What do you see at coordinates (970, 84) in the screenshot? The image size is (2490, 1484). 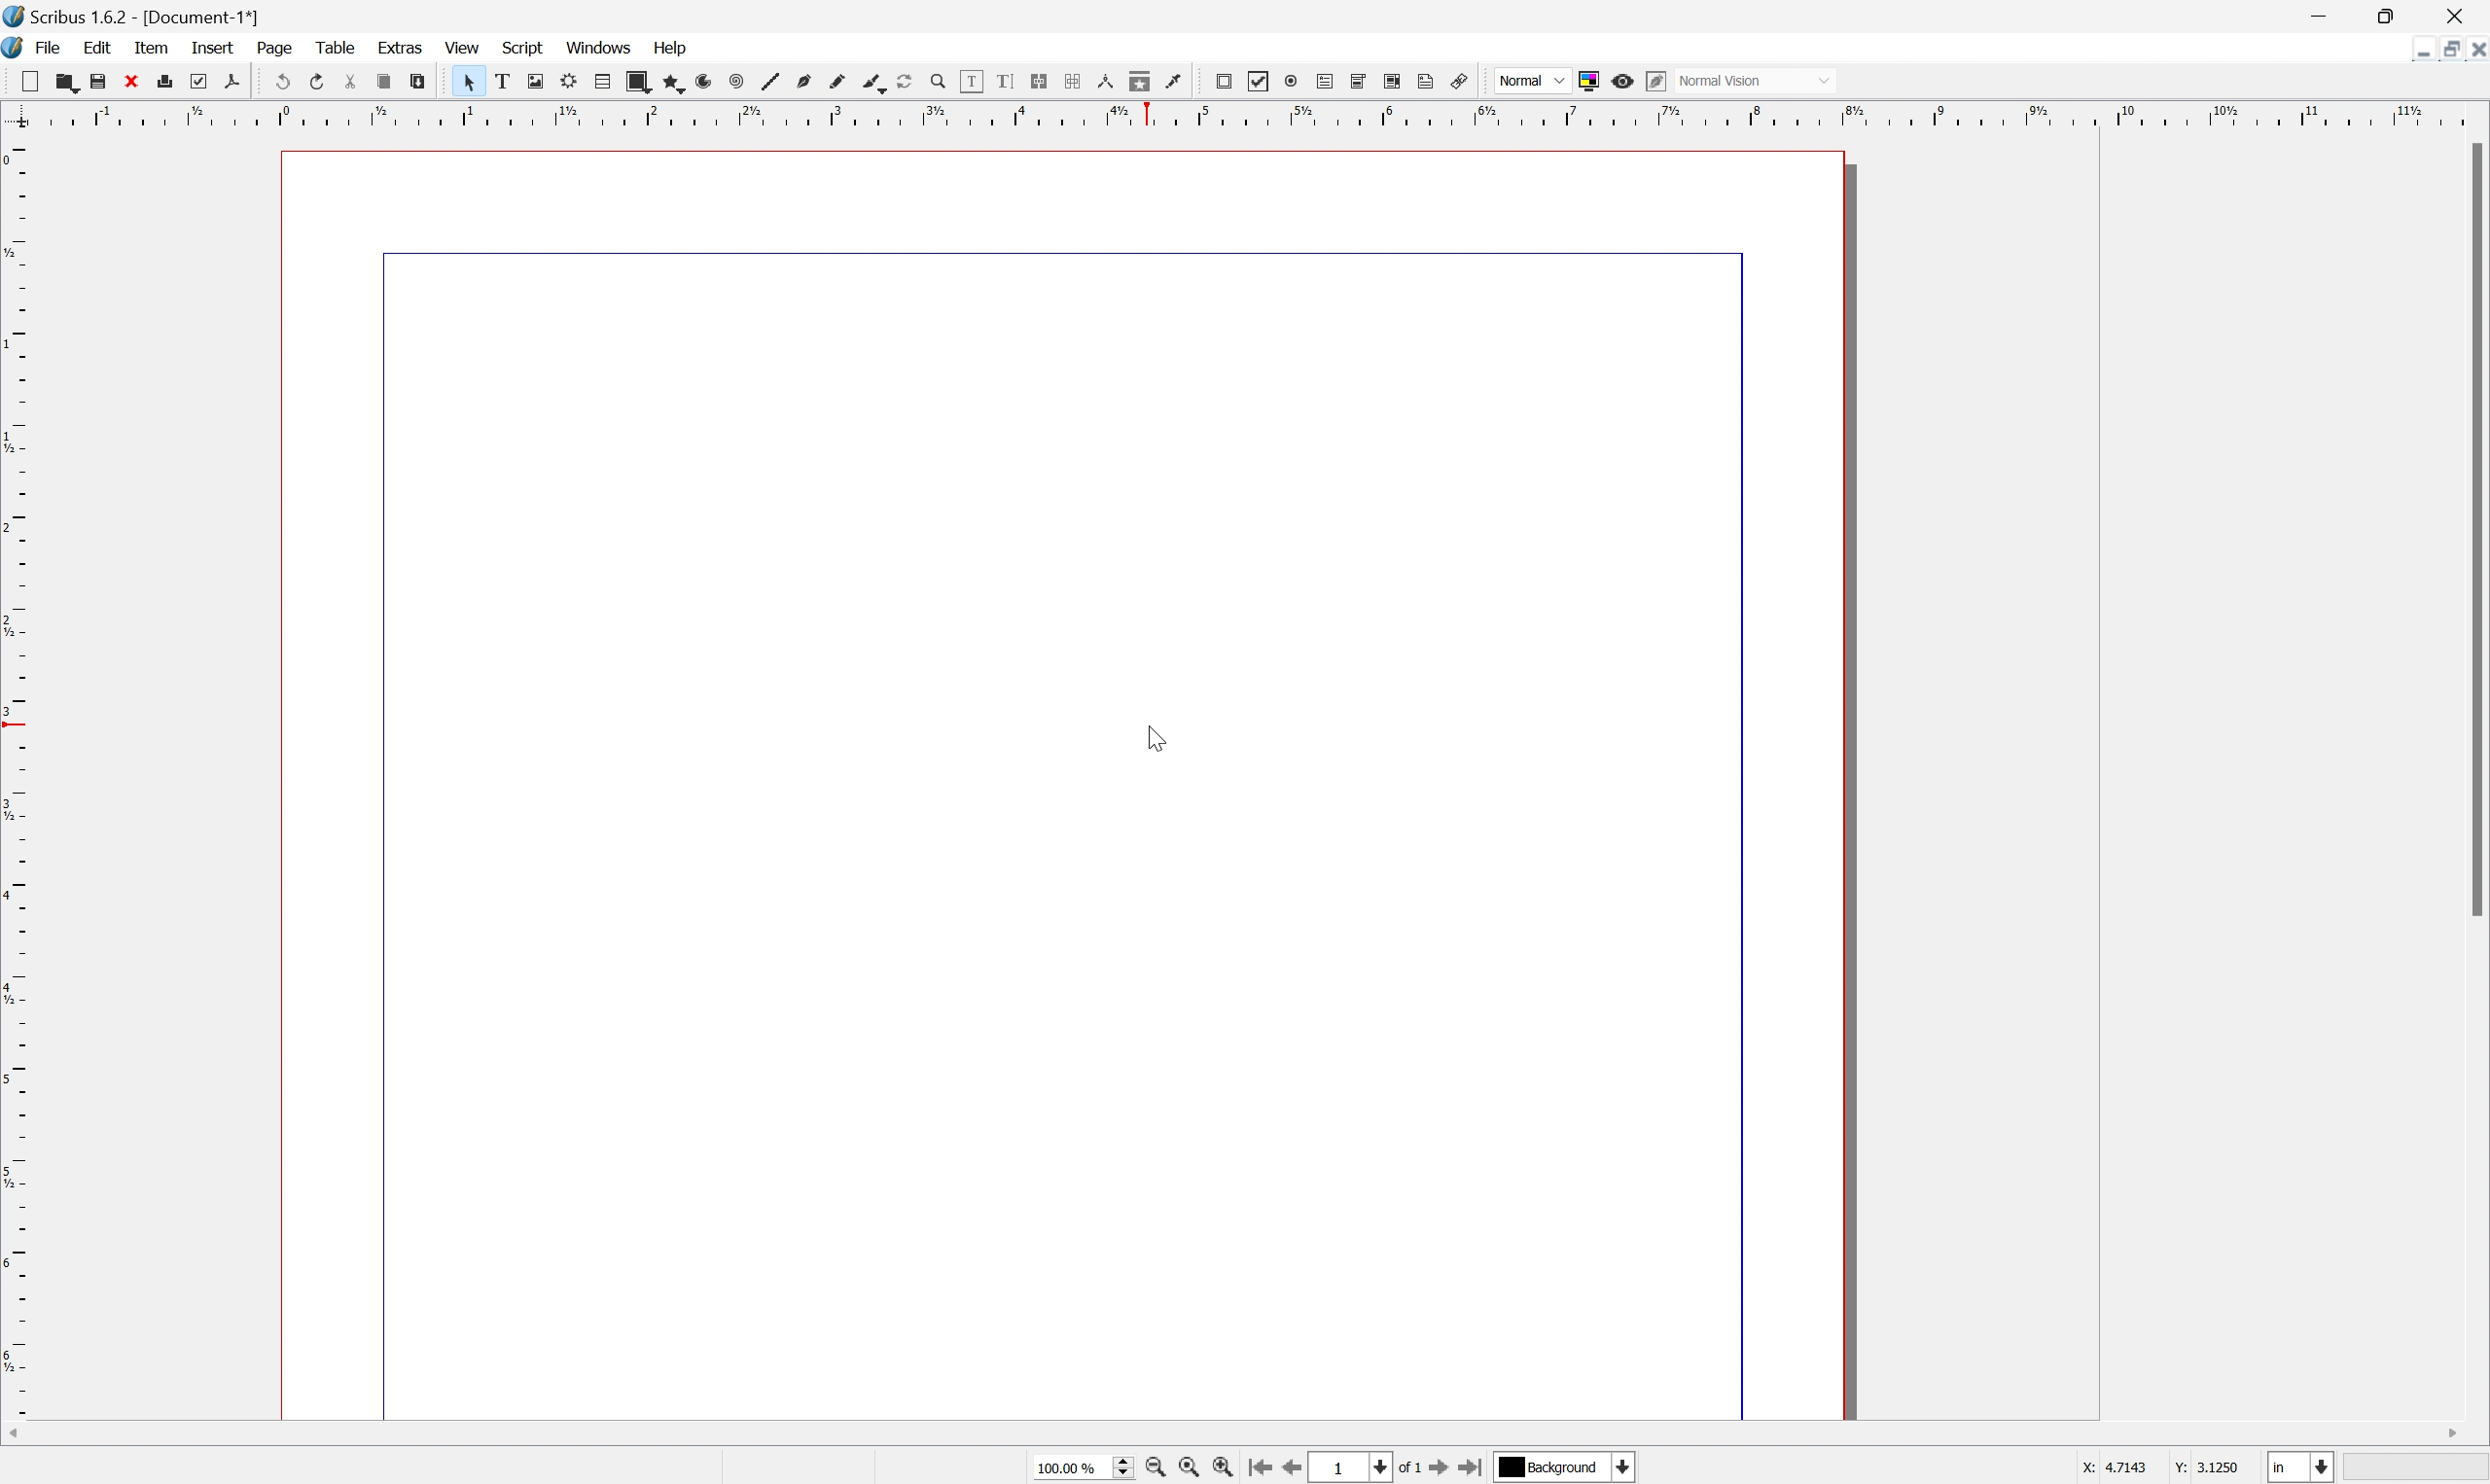 I see `edit contents of frame` at bounding box center [970, 84].